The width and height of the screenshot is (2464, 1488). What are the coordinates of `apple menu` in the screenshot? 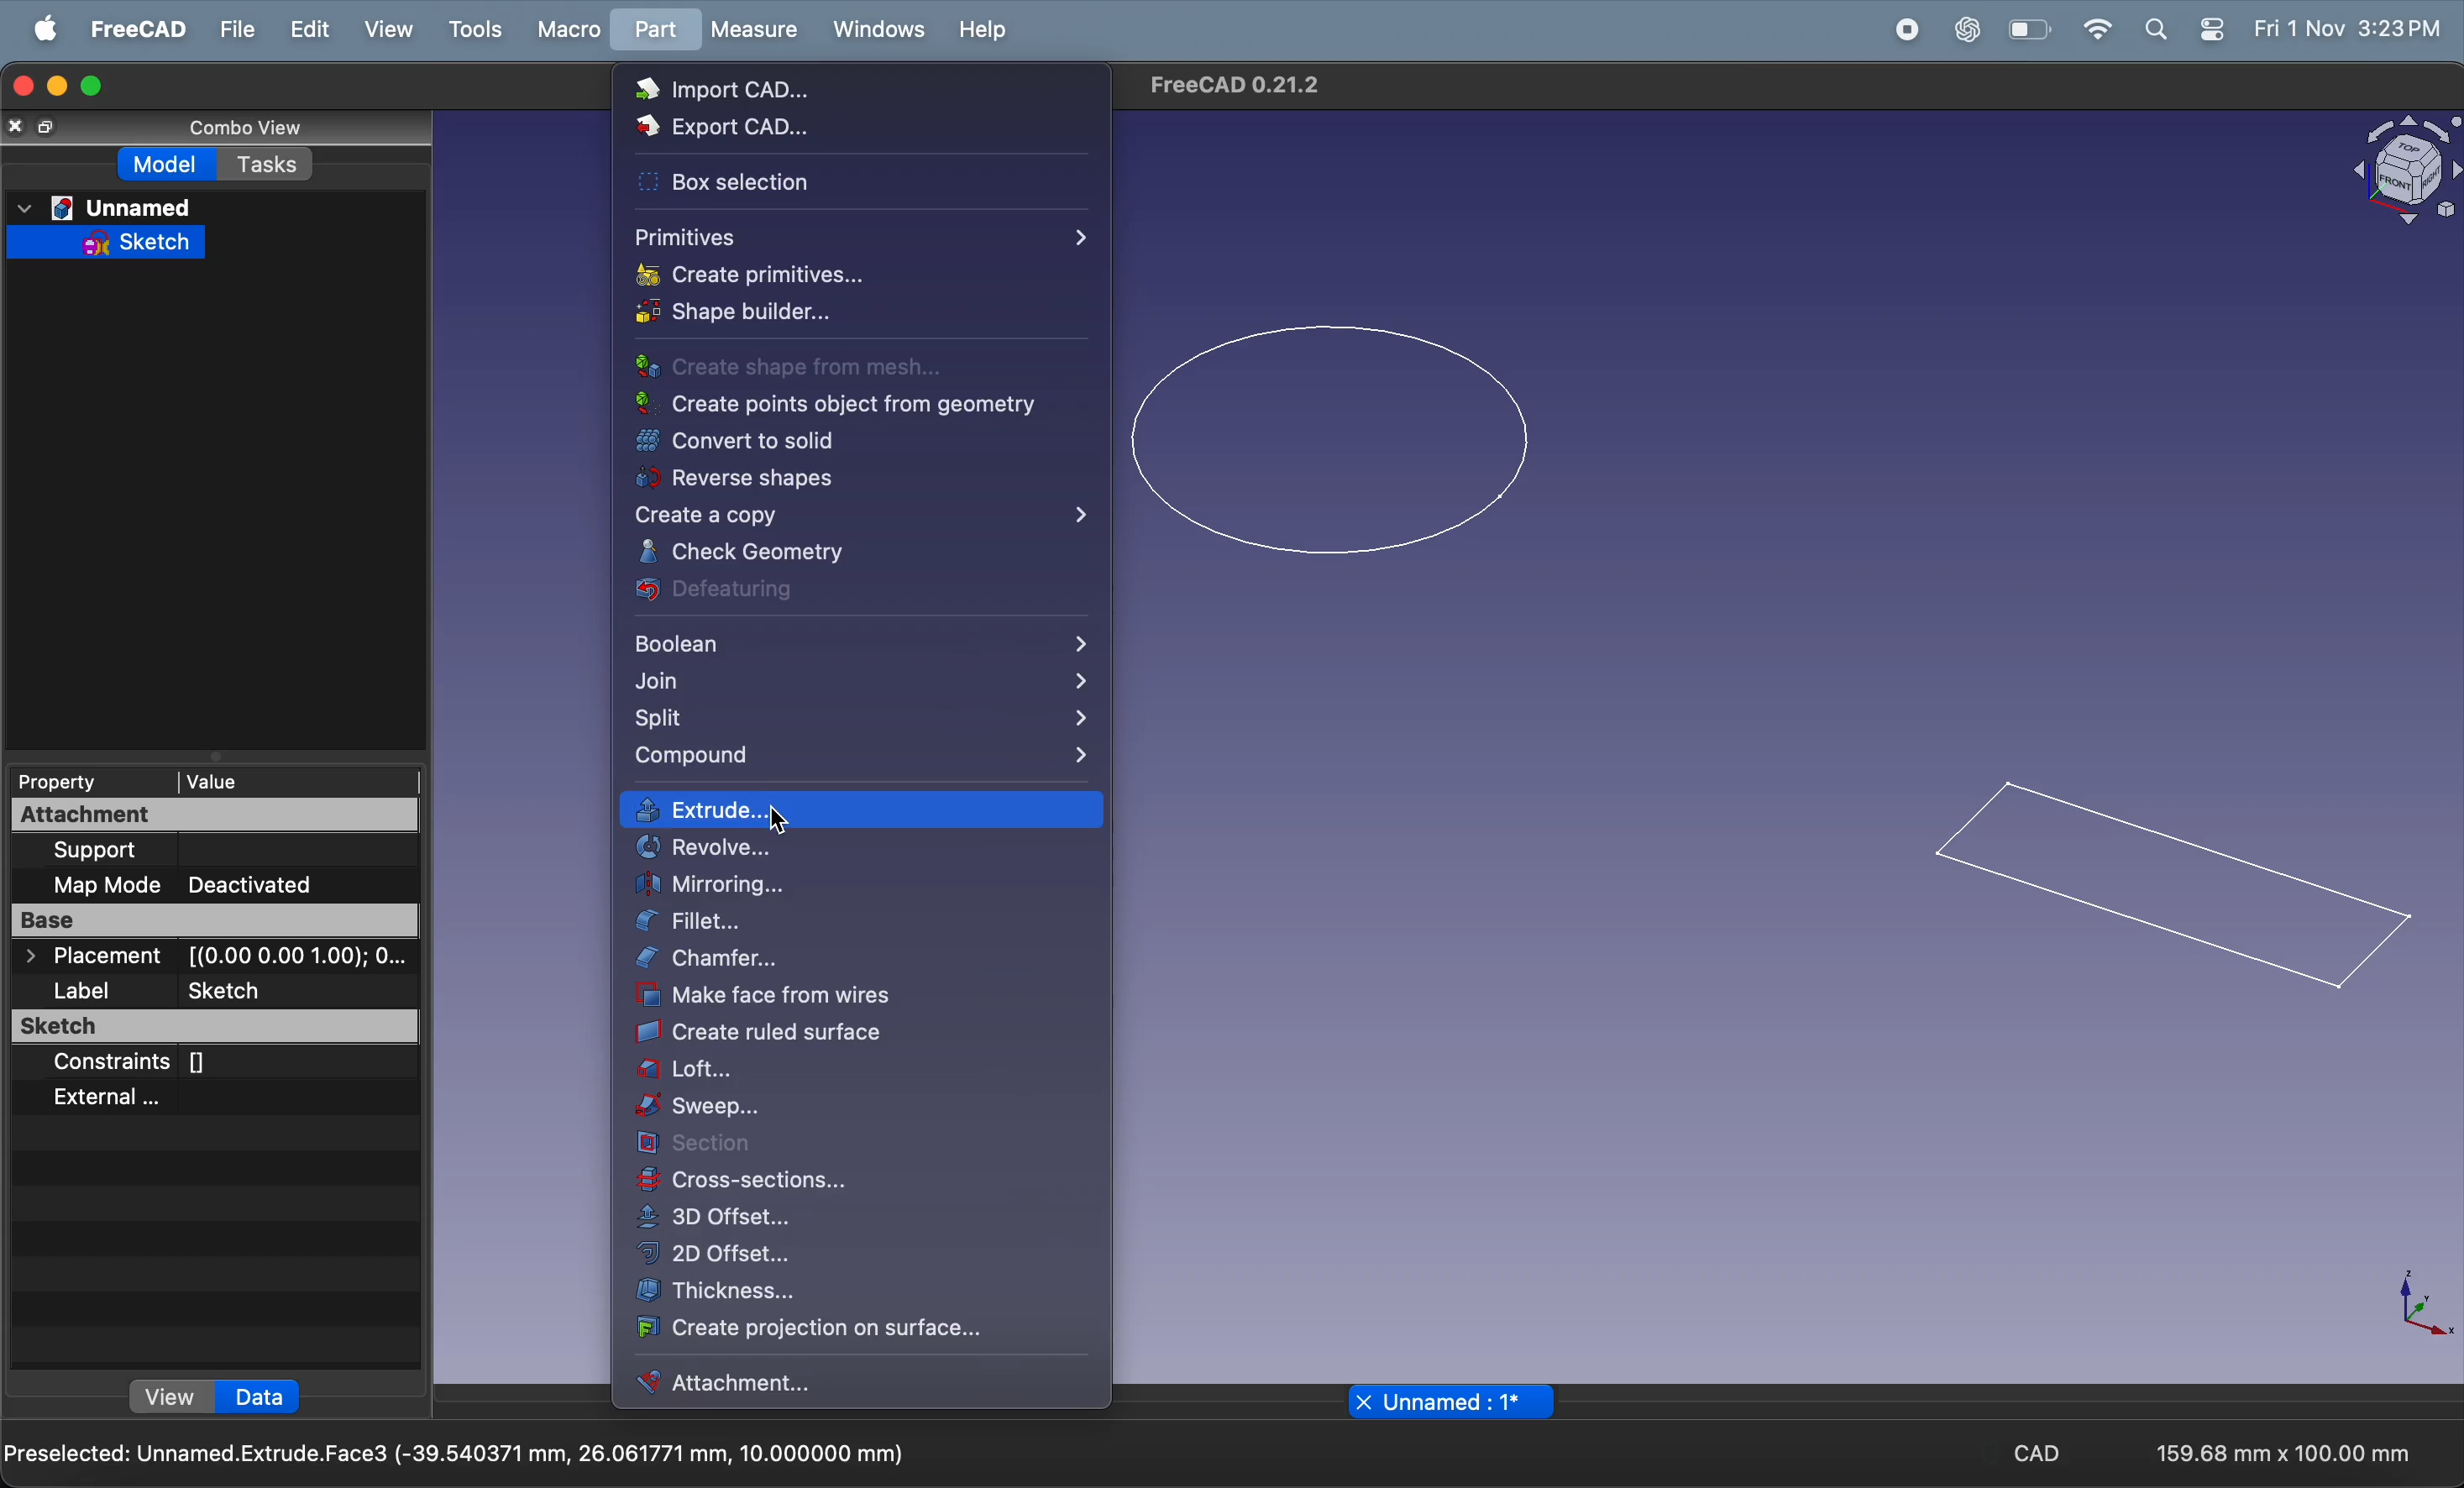 It's located at (44, 28).